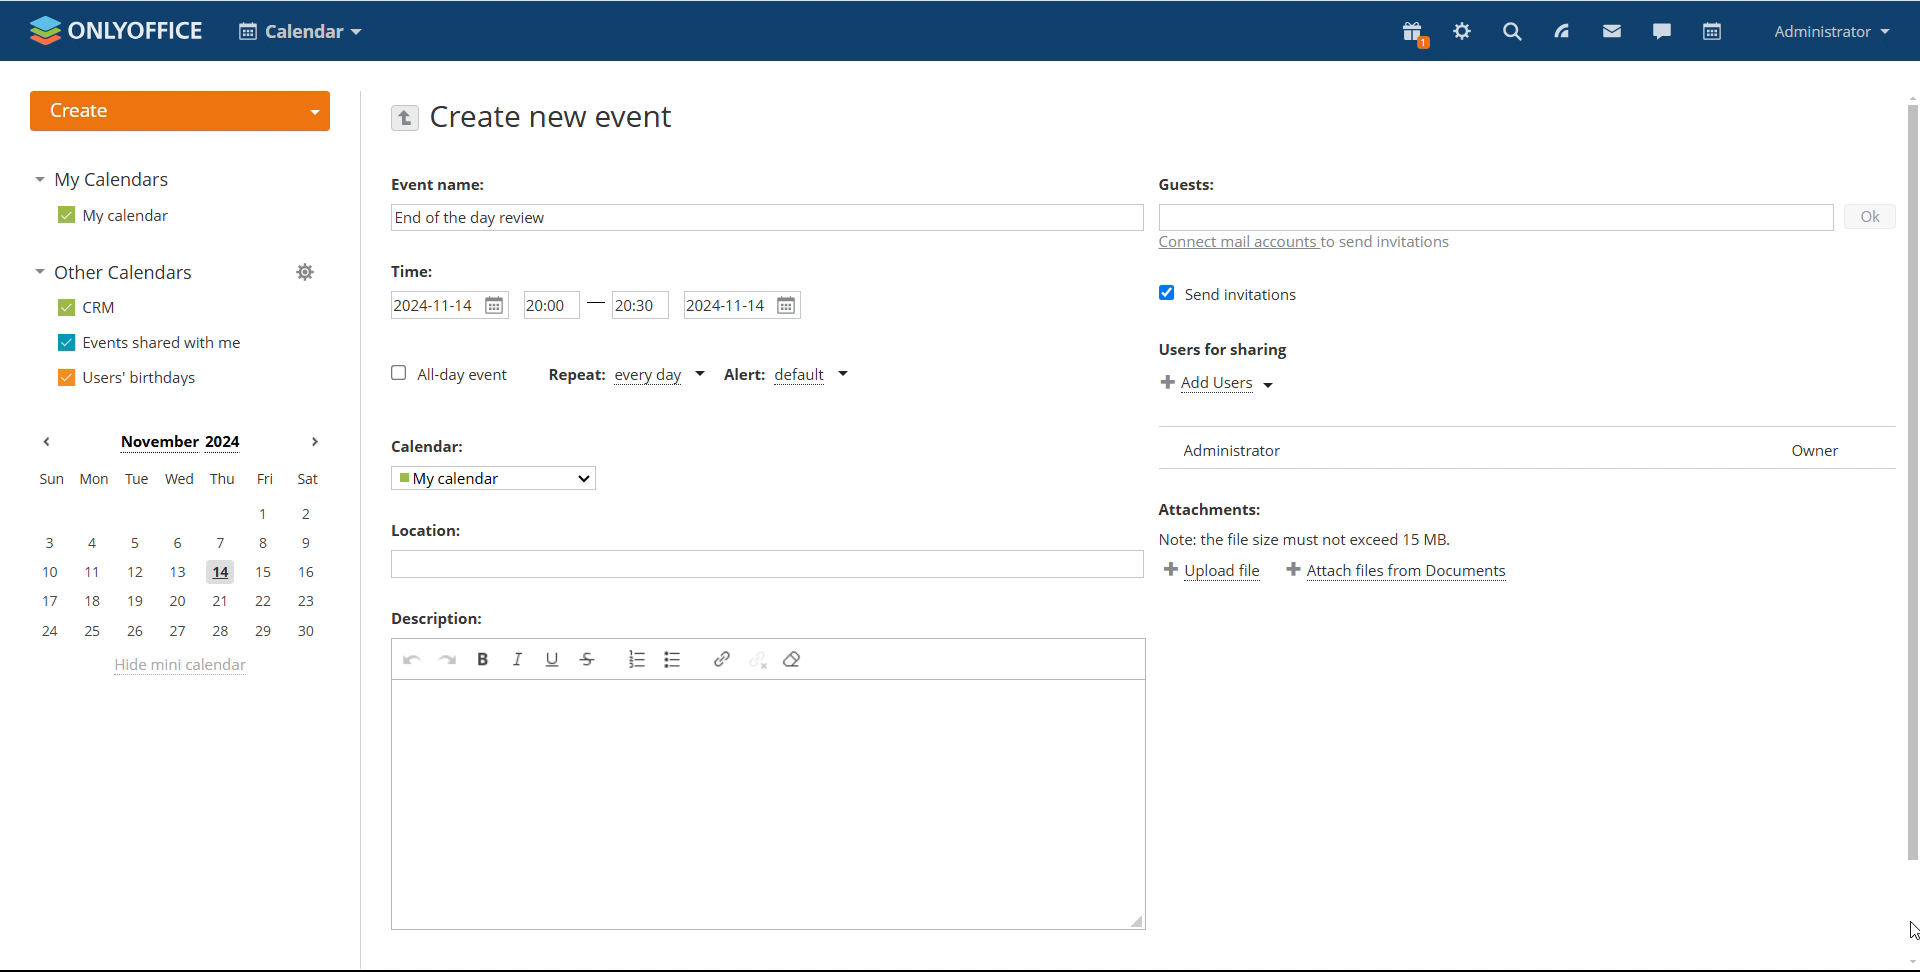 Image resolution: width=1920 pixels, height=972 pixels. I want to click on ok, so click(1869, 216).